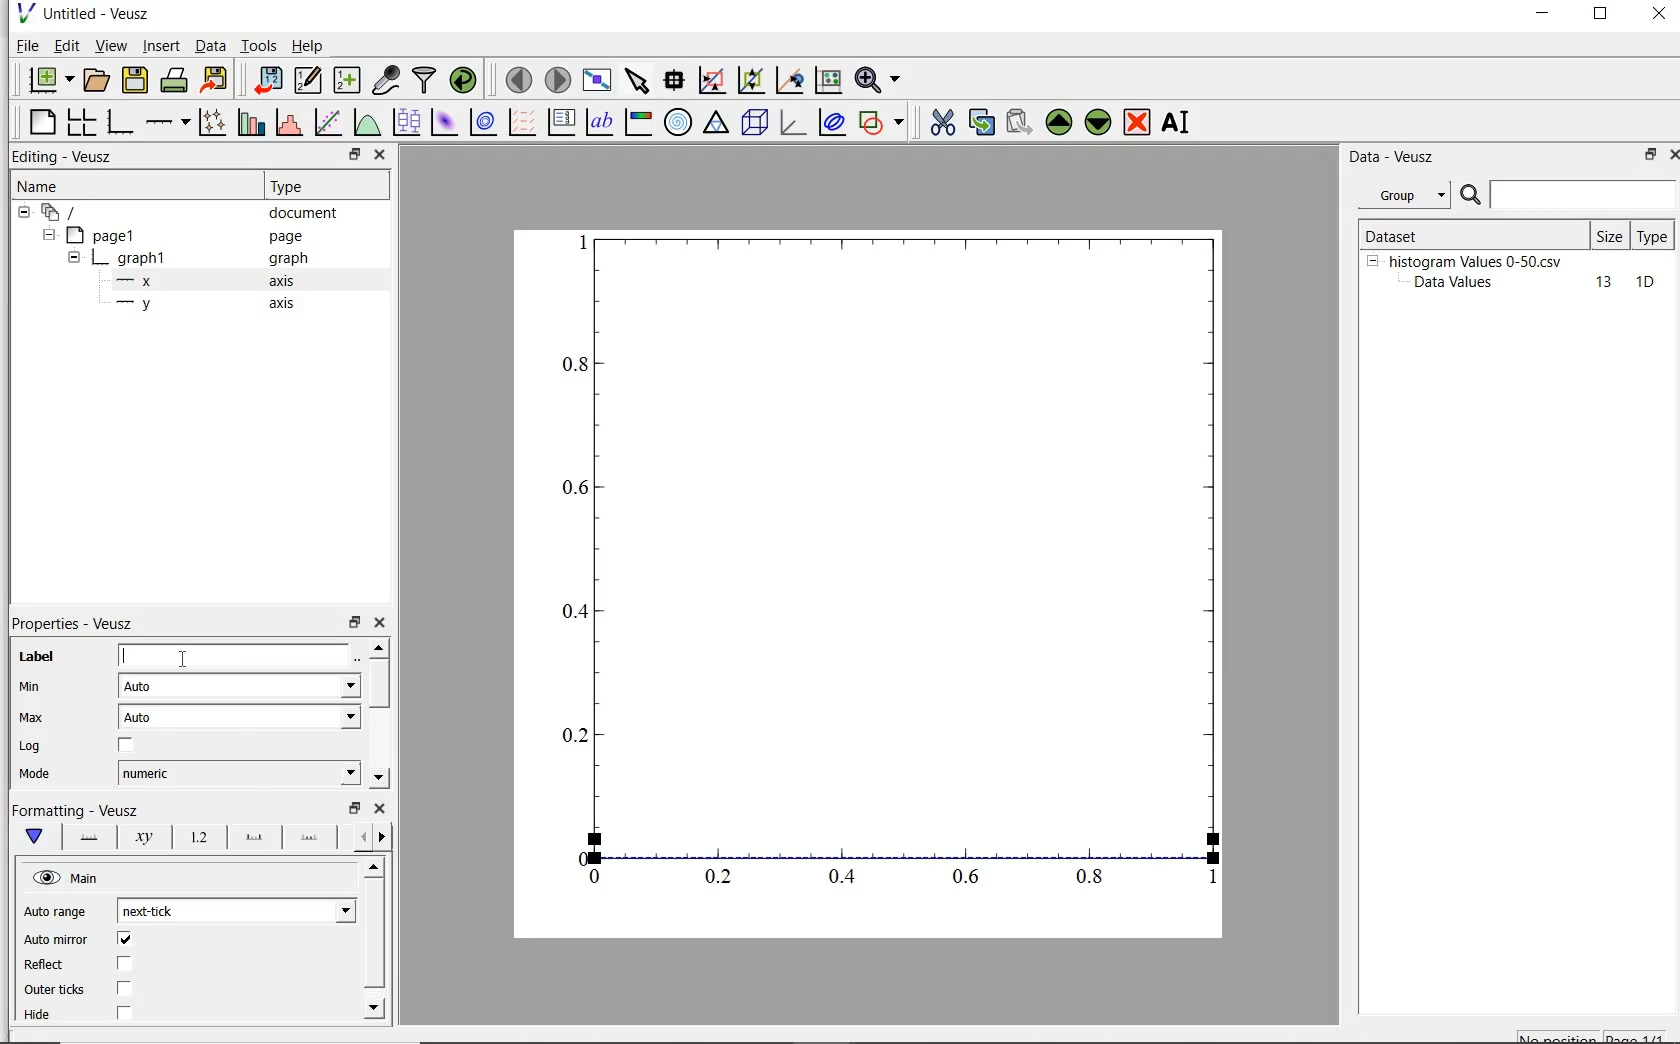  Describe the element at coordinates (1098, 125) in the screenshot. I see `move down the selected widget` at that location.